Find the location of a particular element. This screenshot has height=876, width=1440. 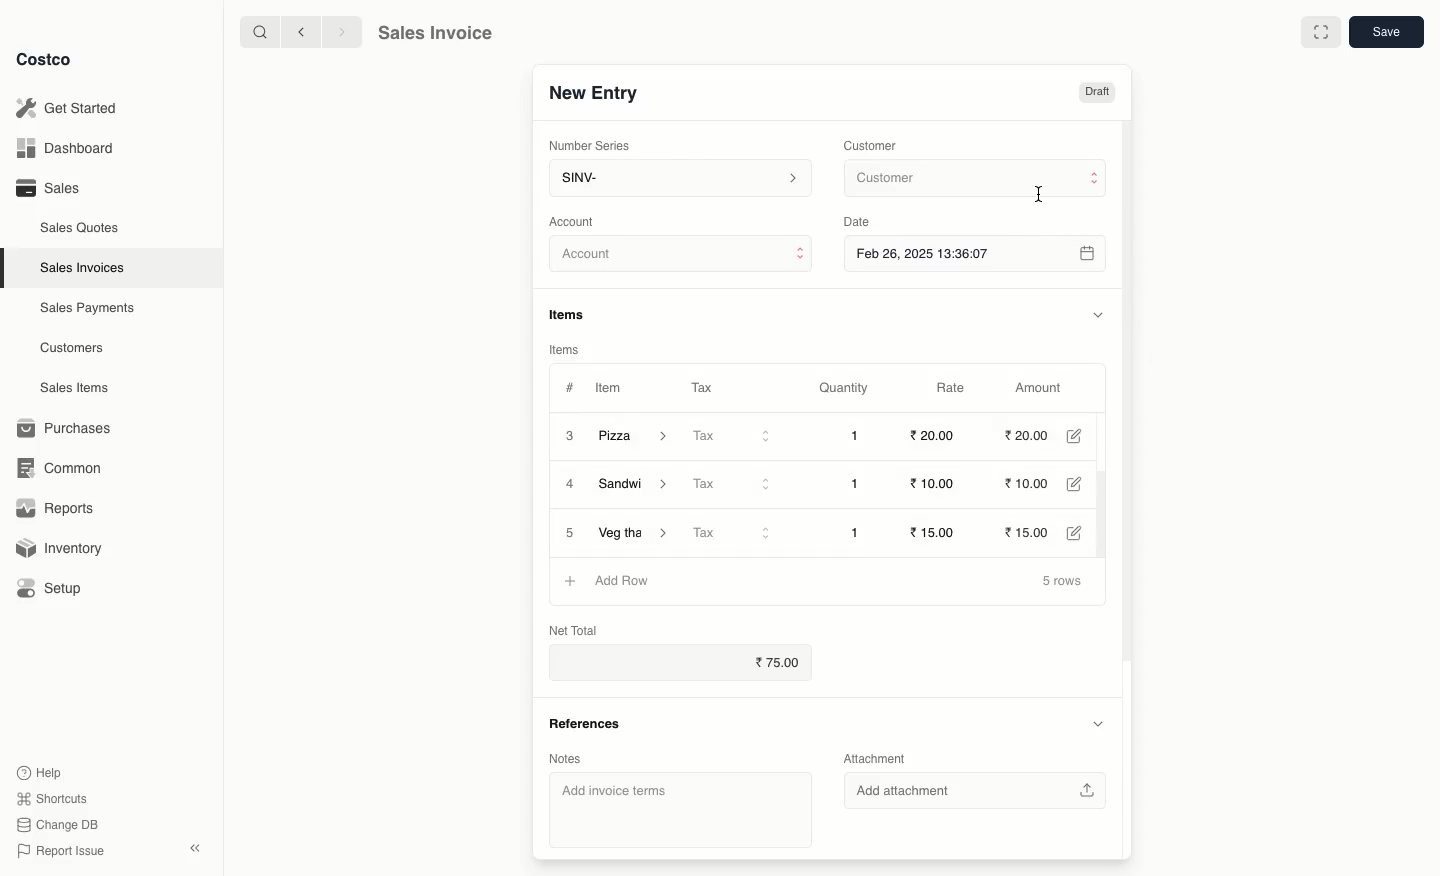

Customers is located at coordinates (72, 347).